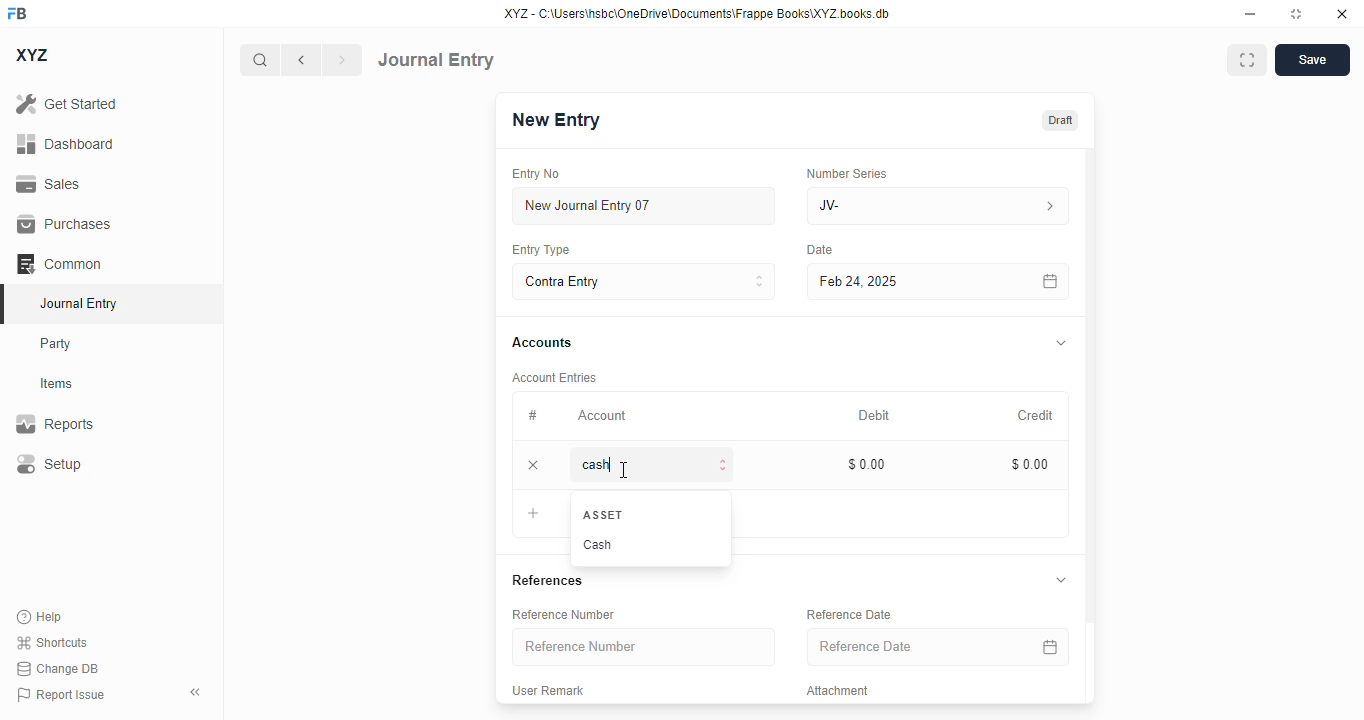  What do you see at coordinates (197, 692) in the screenshot?
I see `toggle sidebar` at bounding box center [197, 692].